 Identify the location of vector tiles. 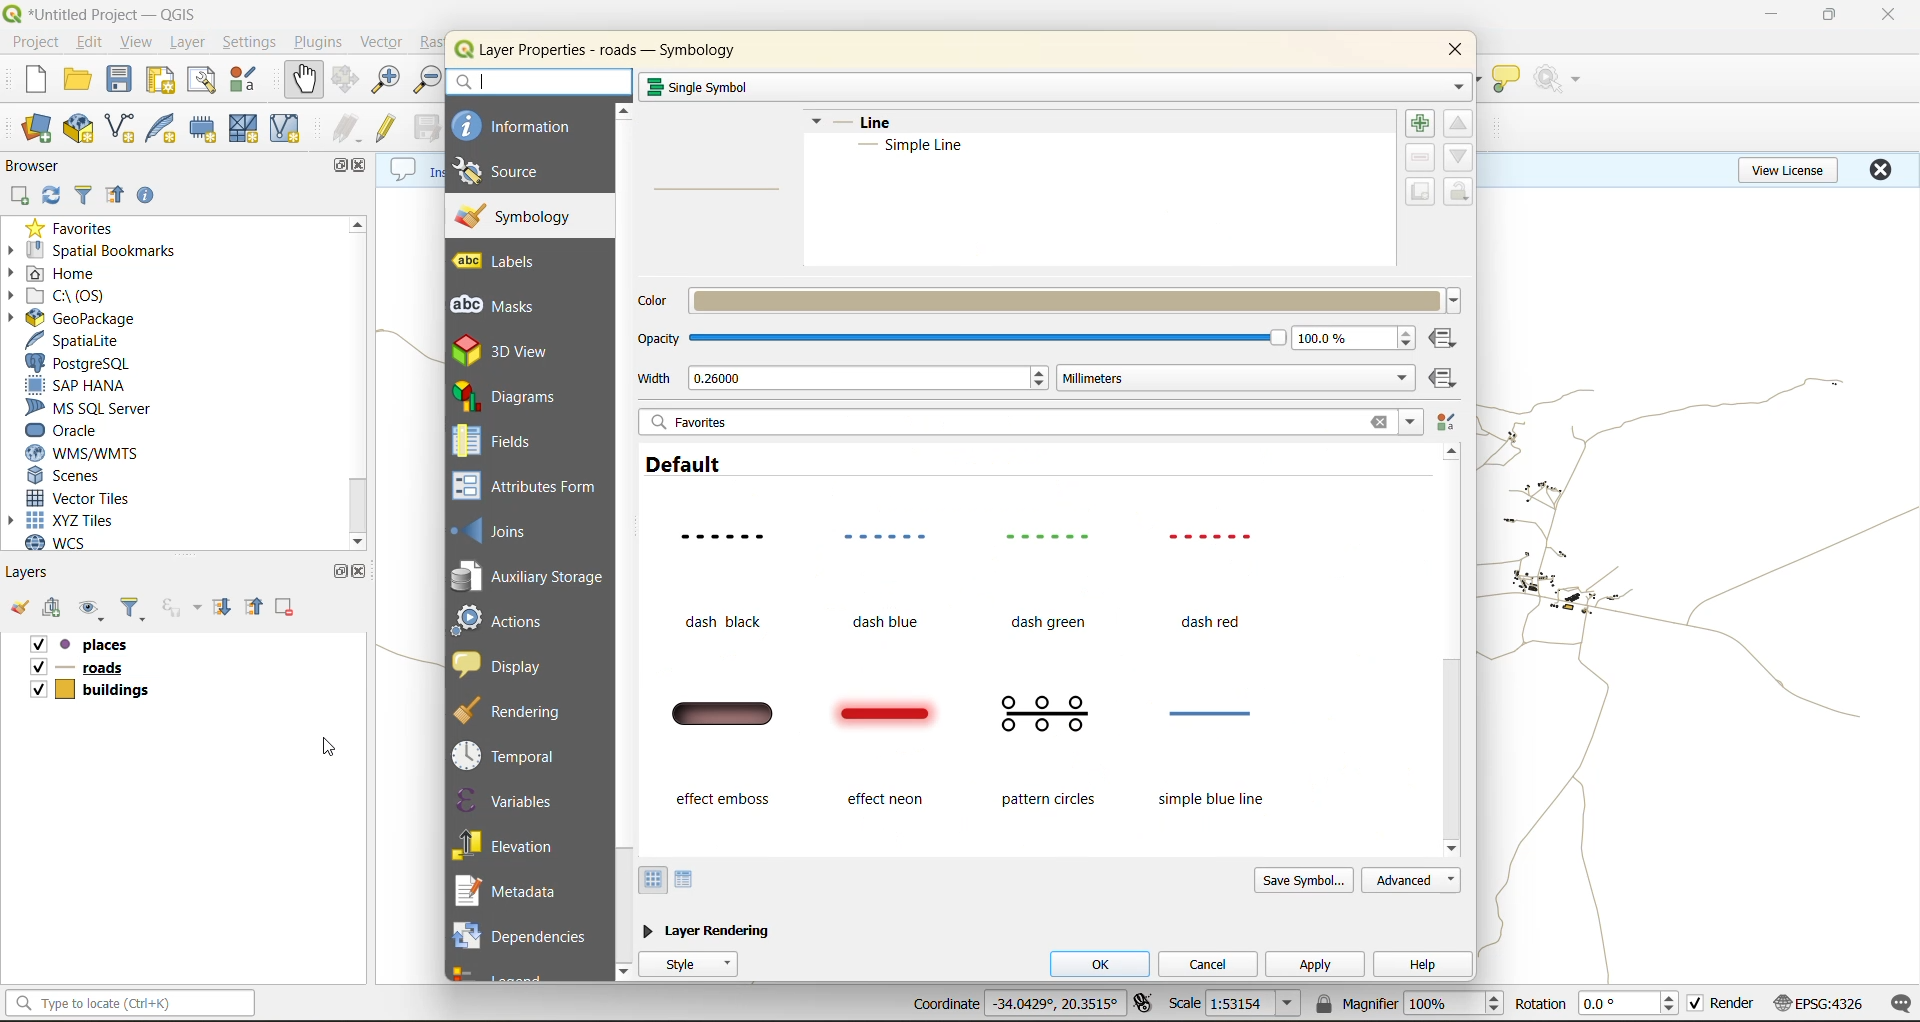
(89, 499).